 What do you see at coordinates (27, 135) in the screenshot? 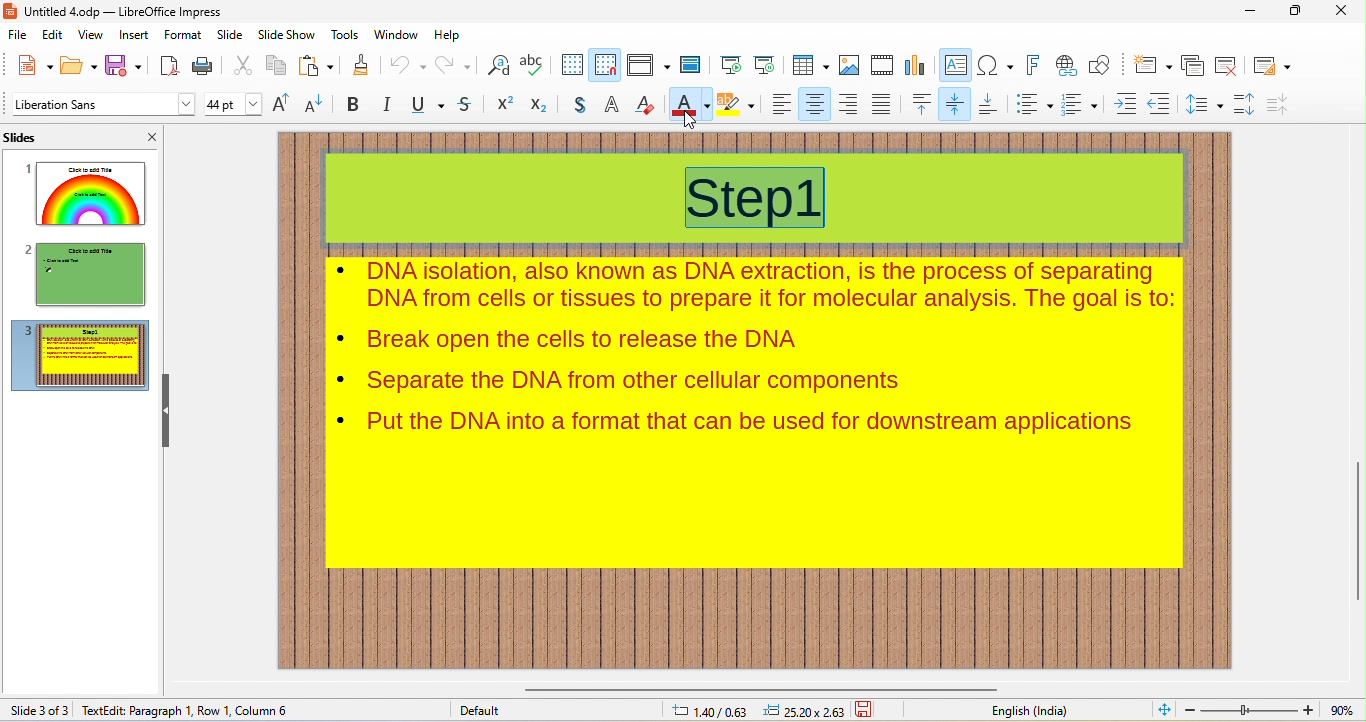
I see `slides` at bounding box center [27, 135].